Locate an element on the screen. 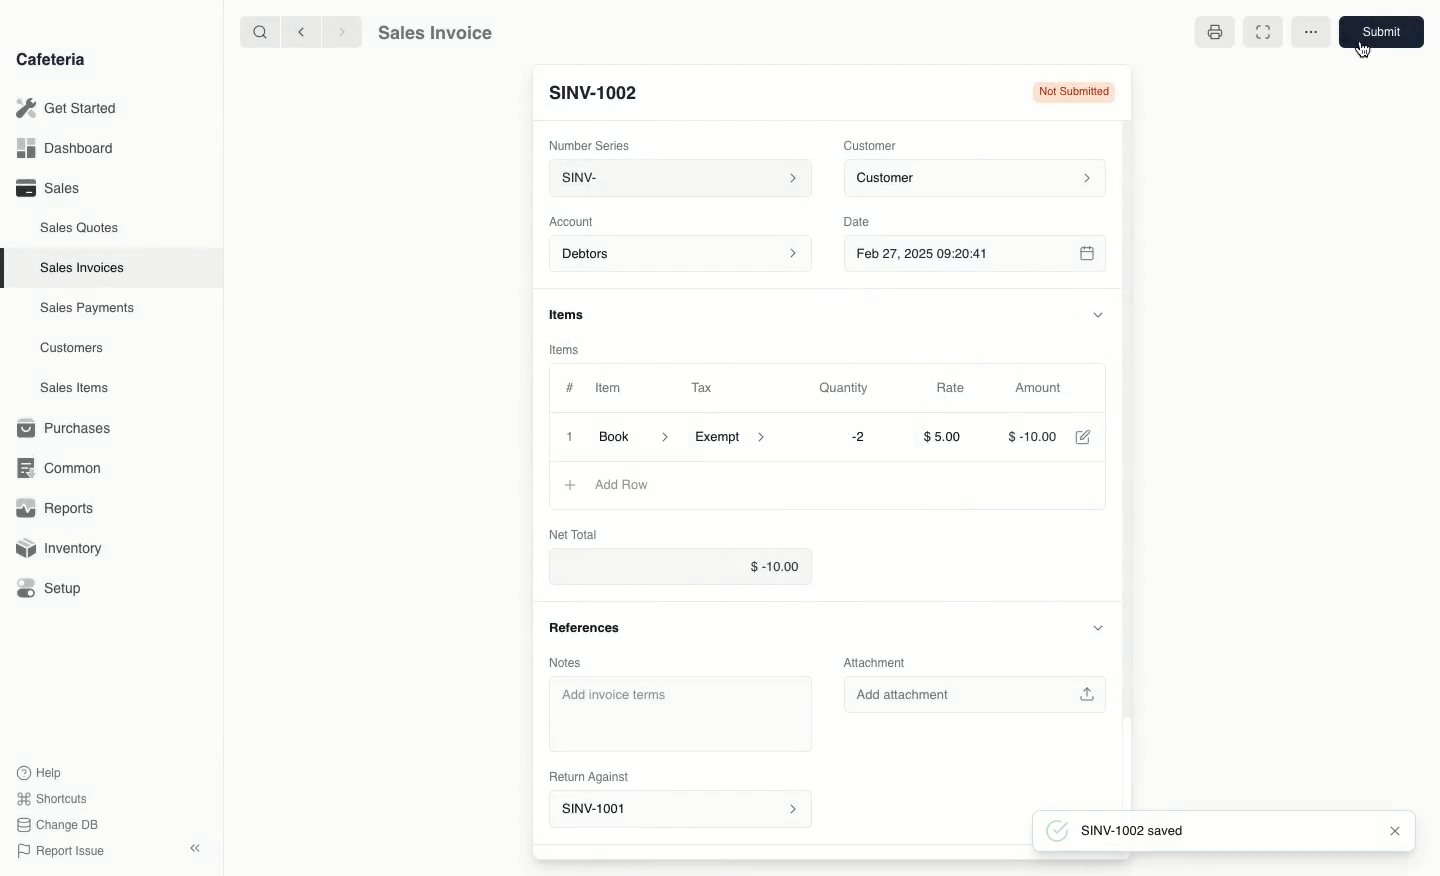 The image size is (1440, 876). Sales Invoice is located at coordinates (435, 33).